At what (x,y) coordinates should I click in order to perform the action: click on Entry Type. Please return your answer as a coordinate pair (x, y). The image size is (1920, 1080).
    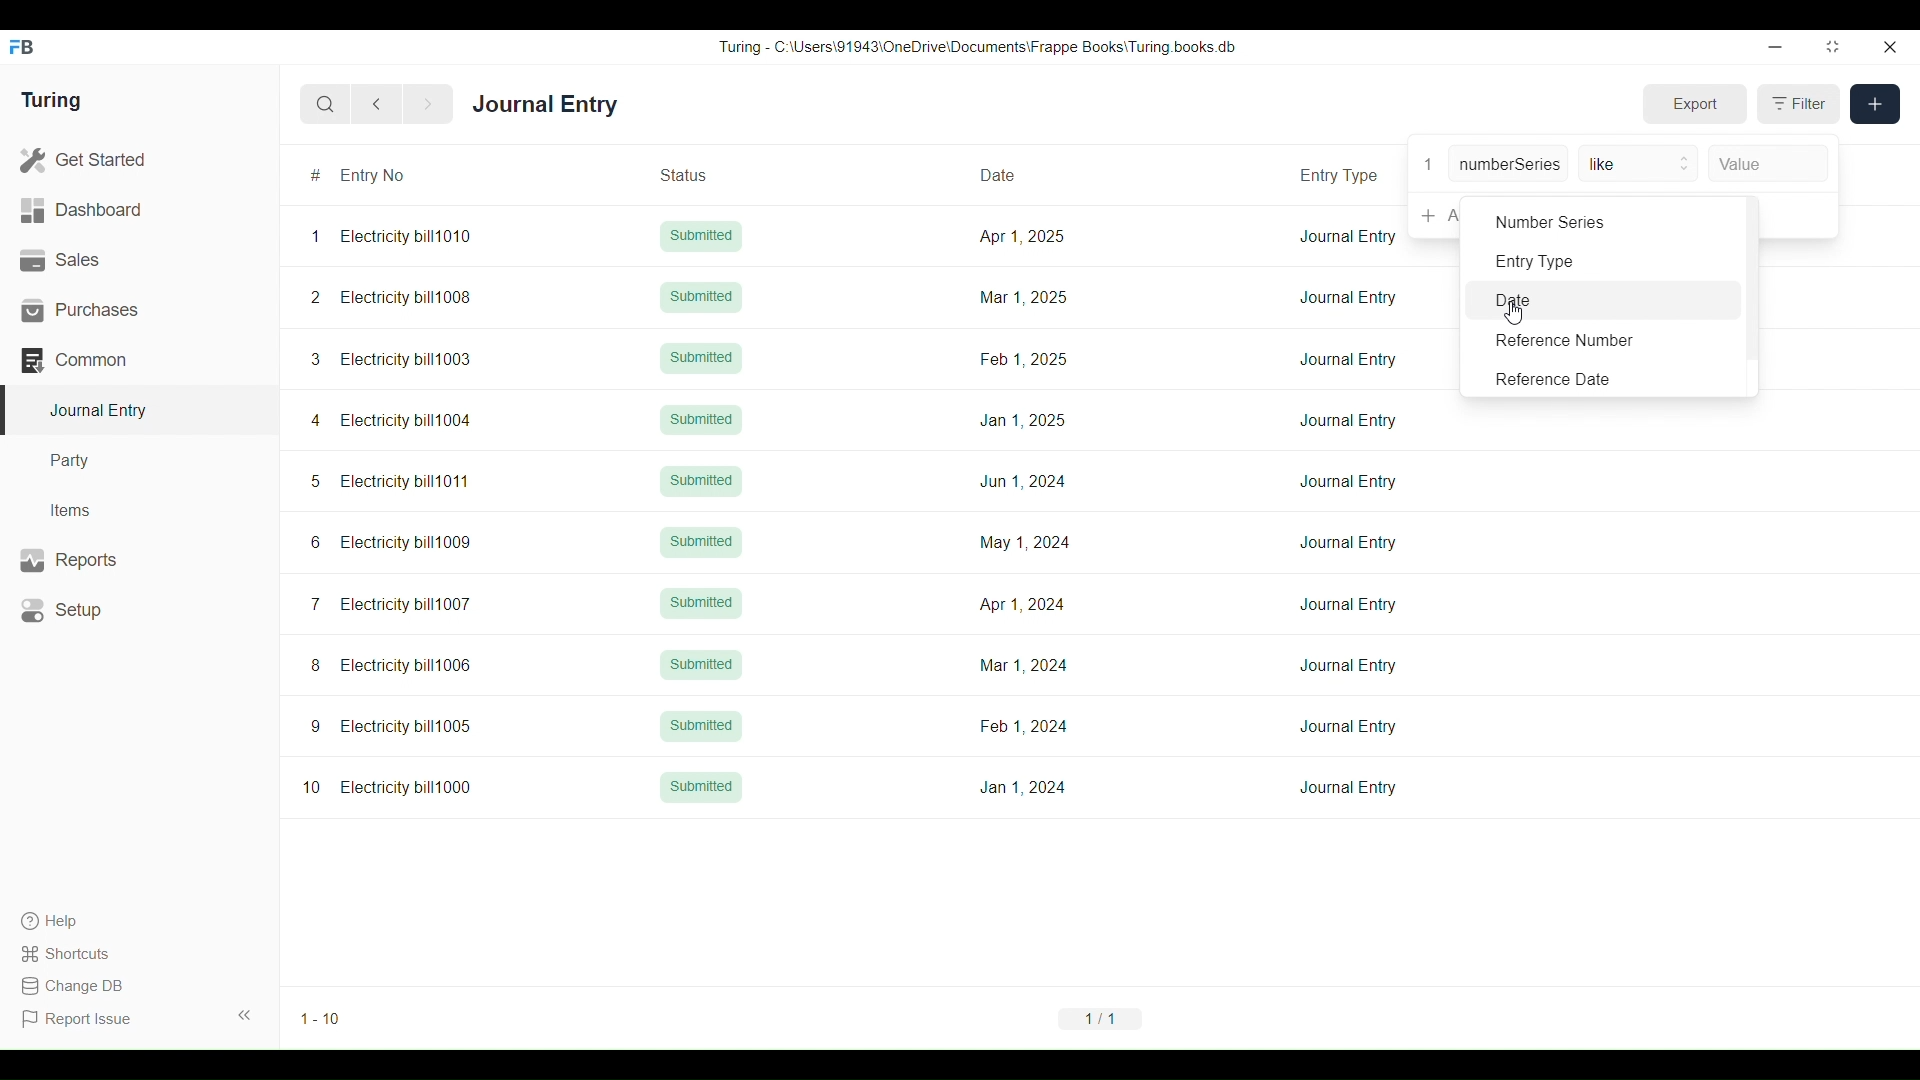
    Looking at the image, I should click on (1604, 260).